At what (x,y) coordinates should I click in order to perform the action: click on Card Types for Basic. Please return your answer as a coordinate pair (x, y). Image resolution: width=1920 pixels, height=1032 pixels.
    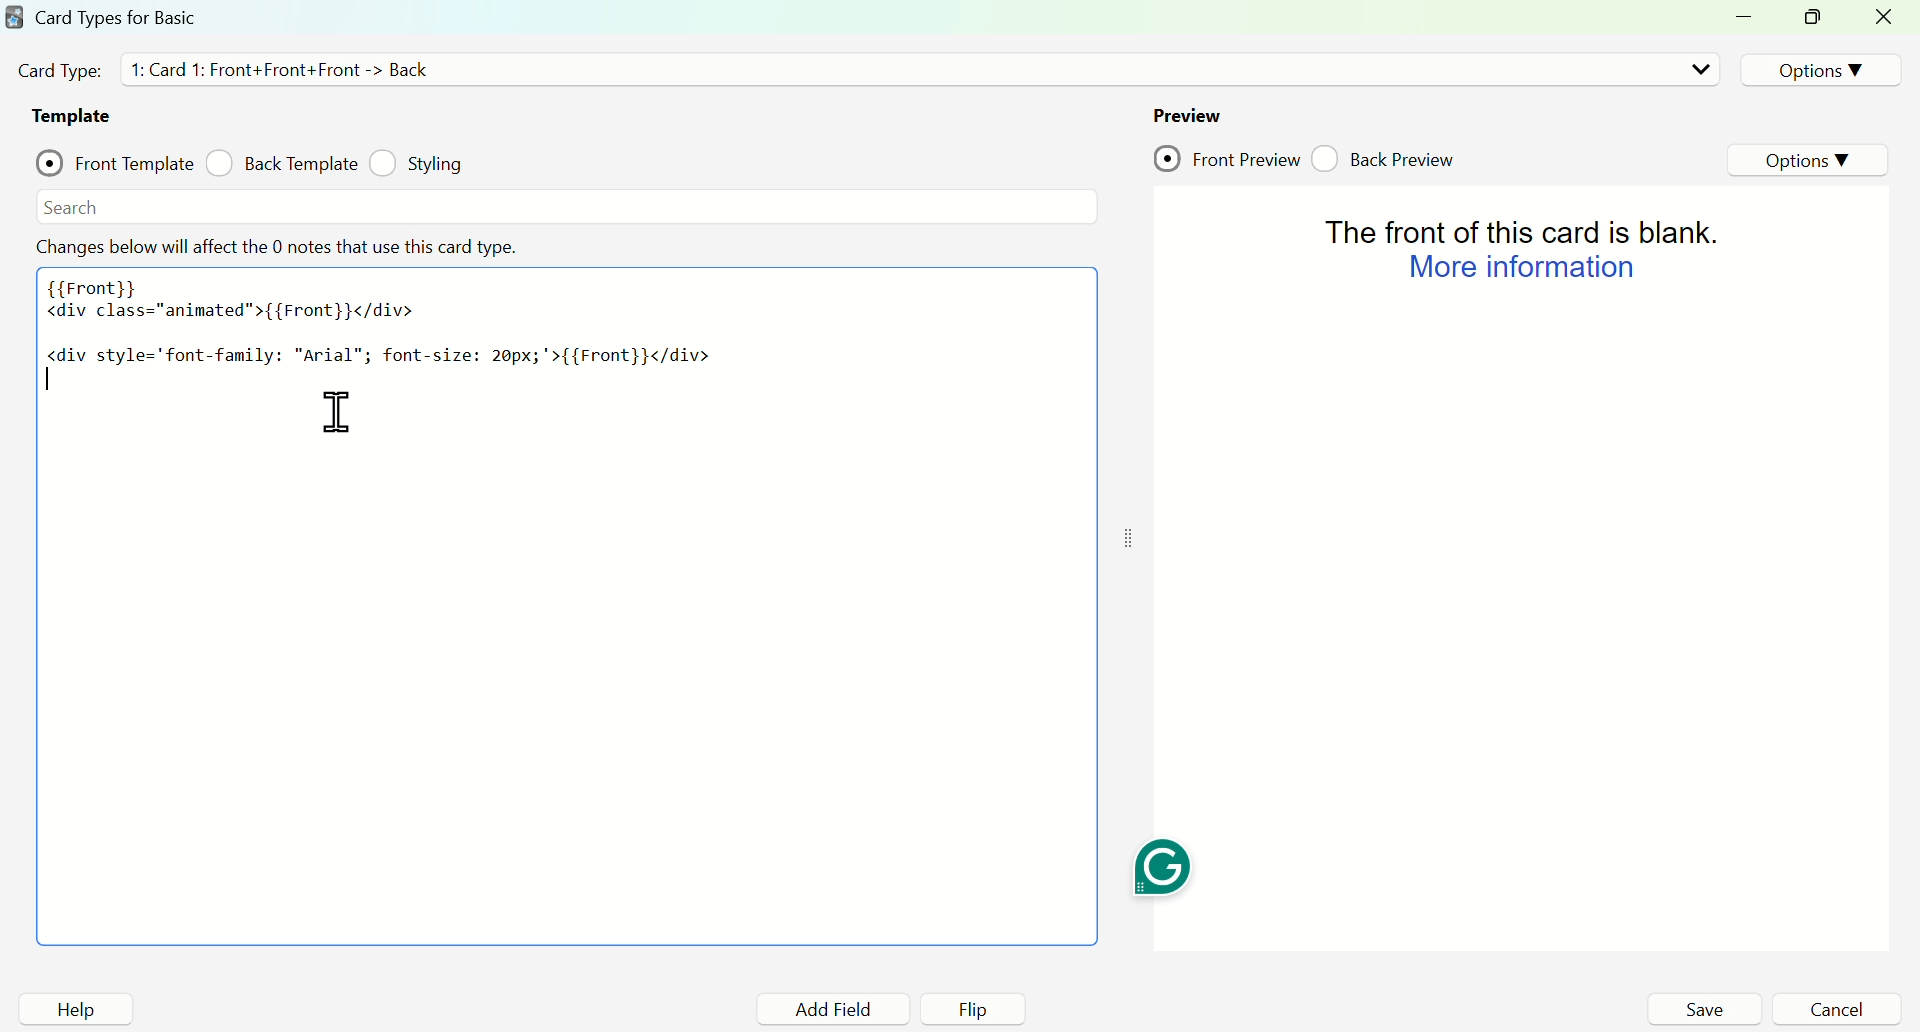
    Looking at the image, I should click on (117, 17).